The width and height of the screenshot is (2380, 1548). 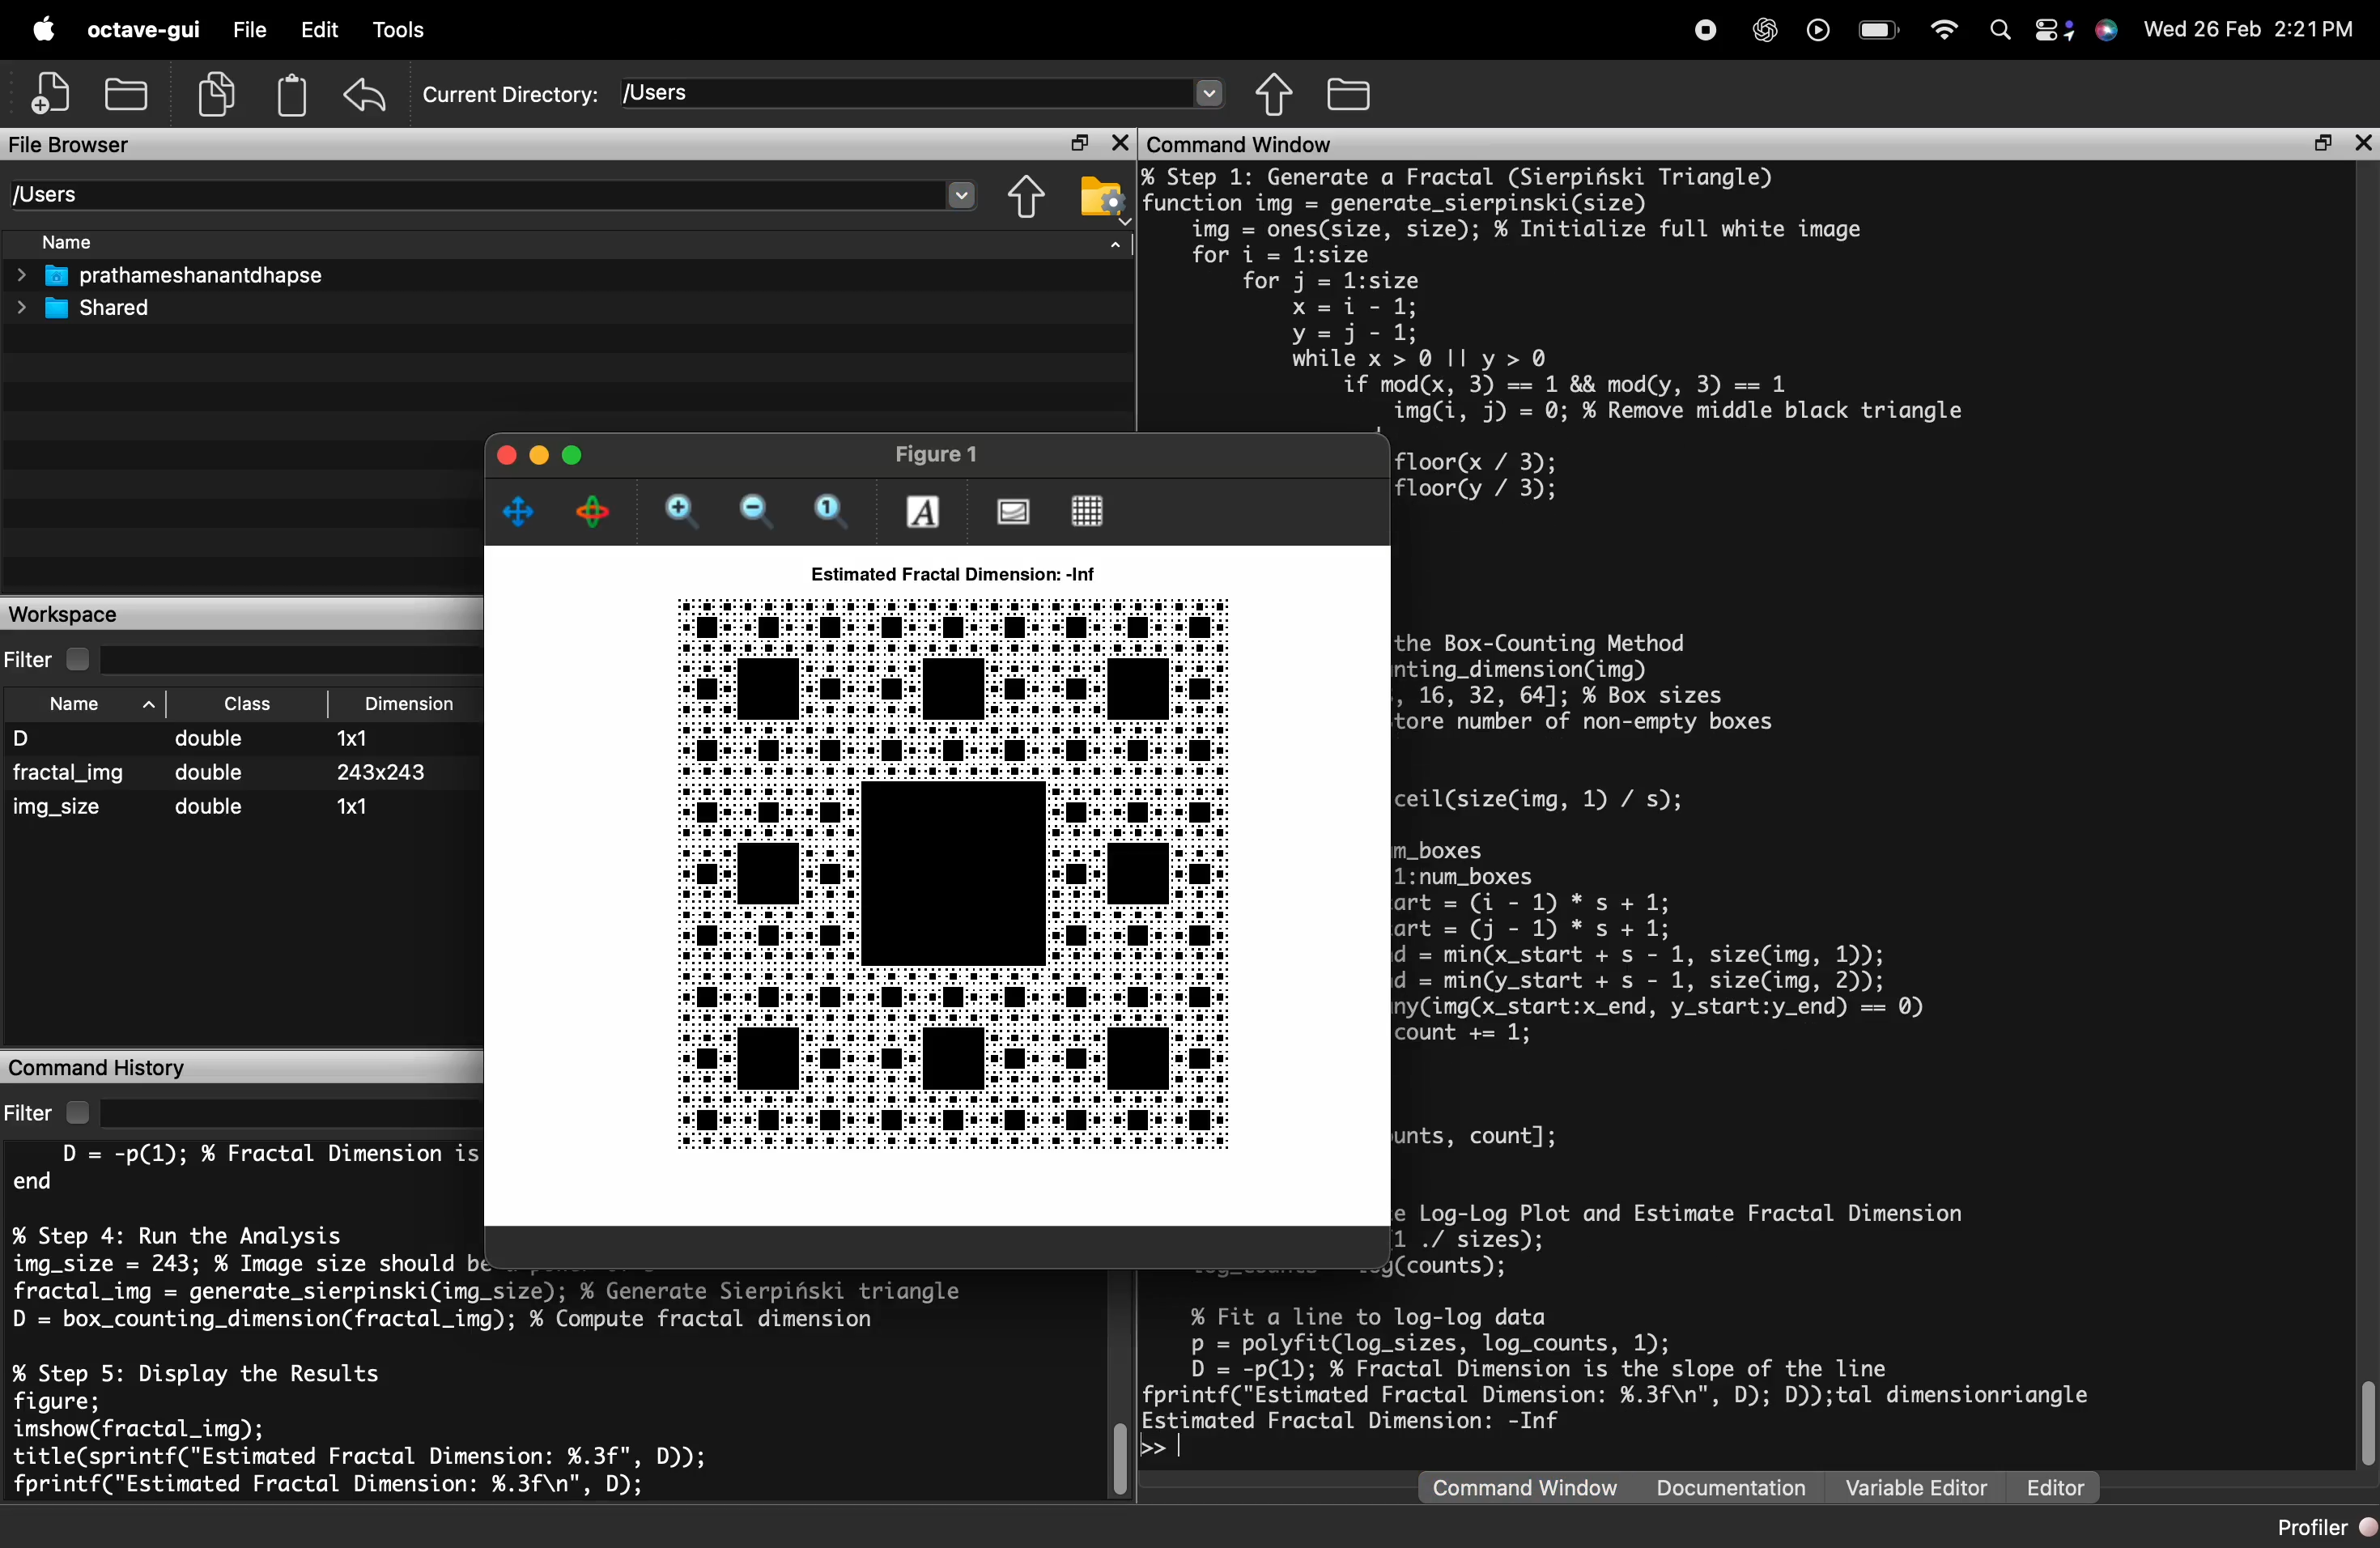 What do you see at coordinates (949, 571) in the screenshot?
I see `Estimated Fractal Dimension: -Inf` at bounding box center [949, 571].